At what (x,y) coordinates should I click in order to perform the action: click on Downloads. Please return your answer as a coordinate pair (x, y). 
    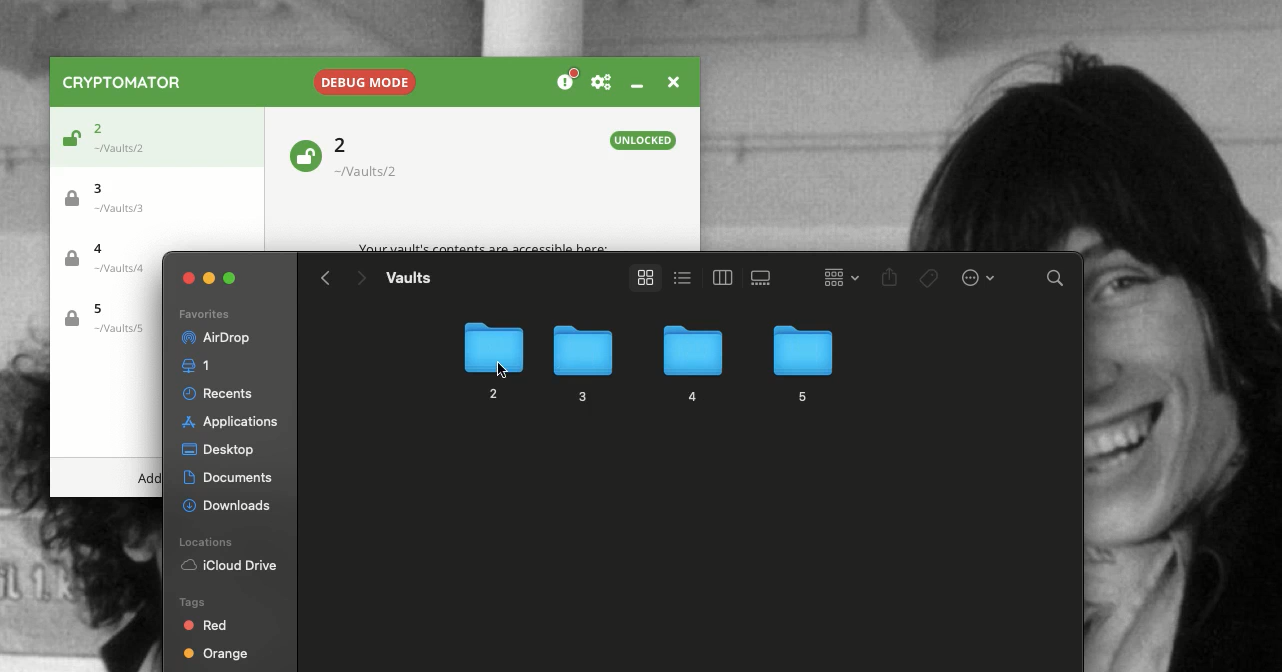
    Looking at the image, I should click on (229, 503).